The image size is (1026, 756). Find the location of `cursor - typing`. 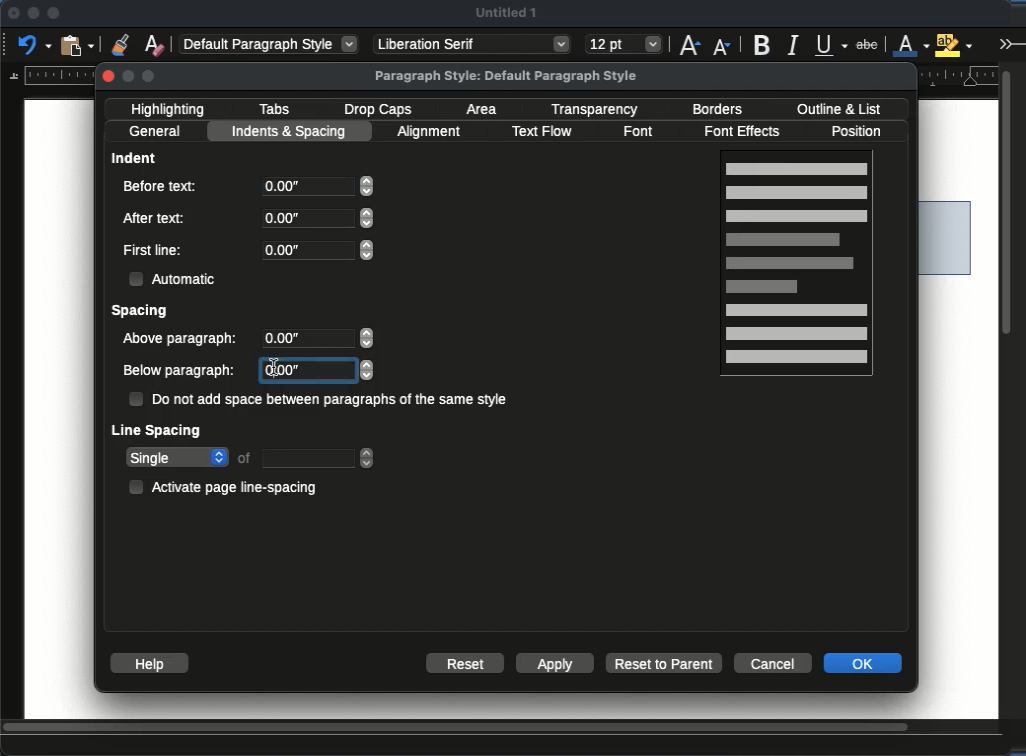

cursor - typing is located at coordinates (272, 367).